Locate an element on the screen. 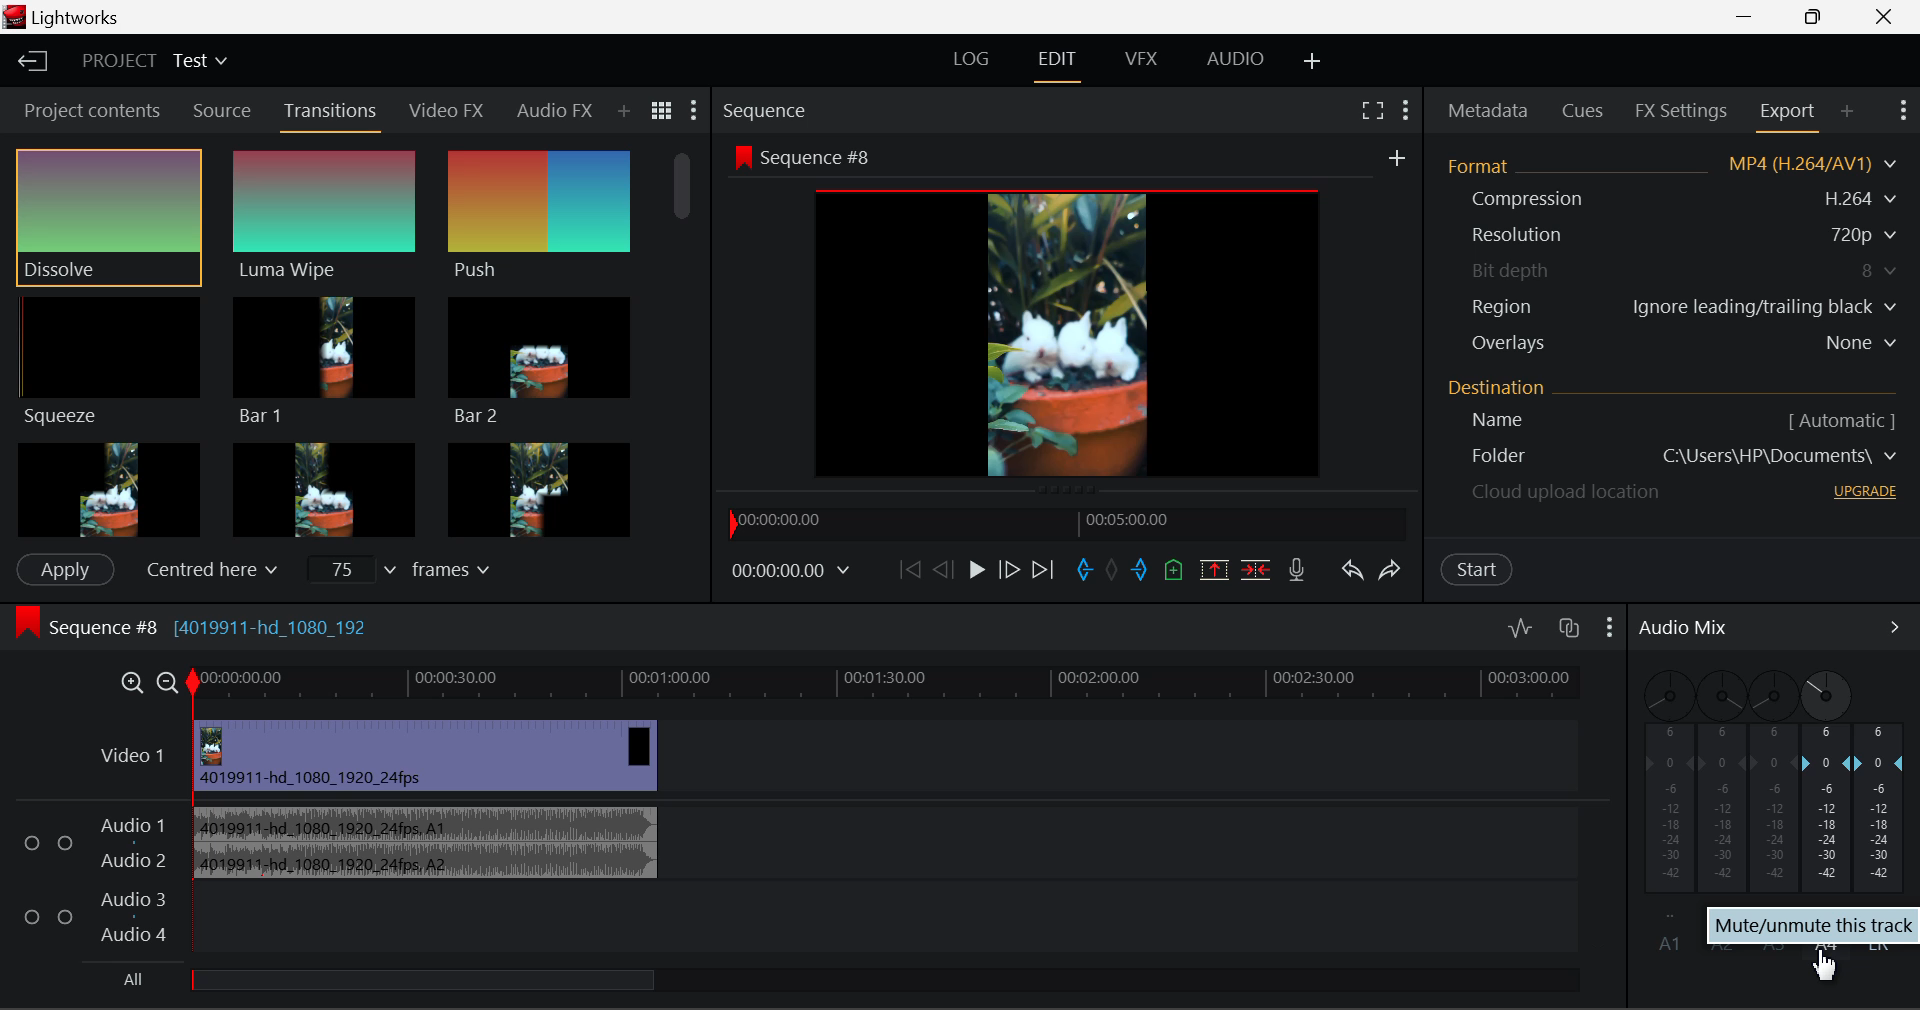 The width and height of the screenshot is (1920, 1010). To Start is located at coordinates (907, 569).